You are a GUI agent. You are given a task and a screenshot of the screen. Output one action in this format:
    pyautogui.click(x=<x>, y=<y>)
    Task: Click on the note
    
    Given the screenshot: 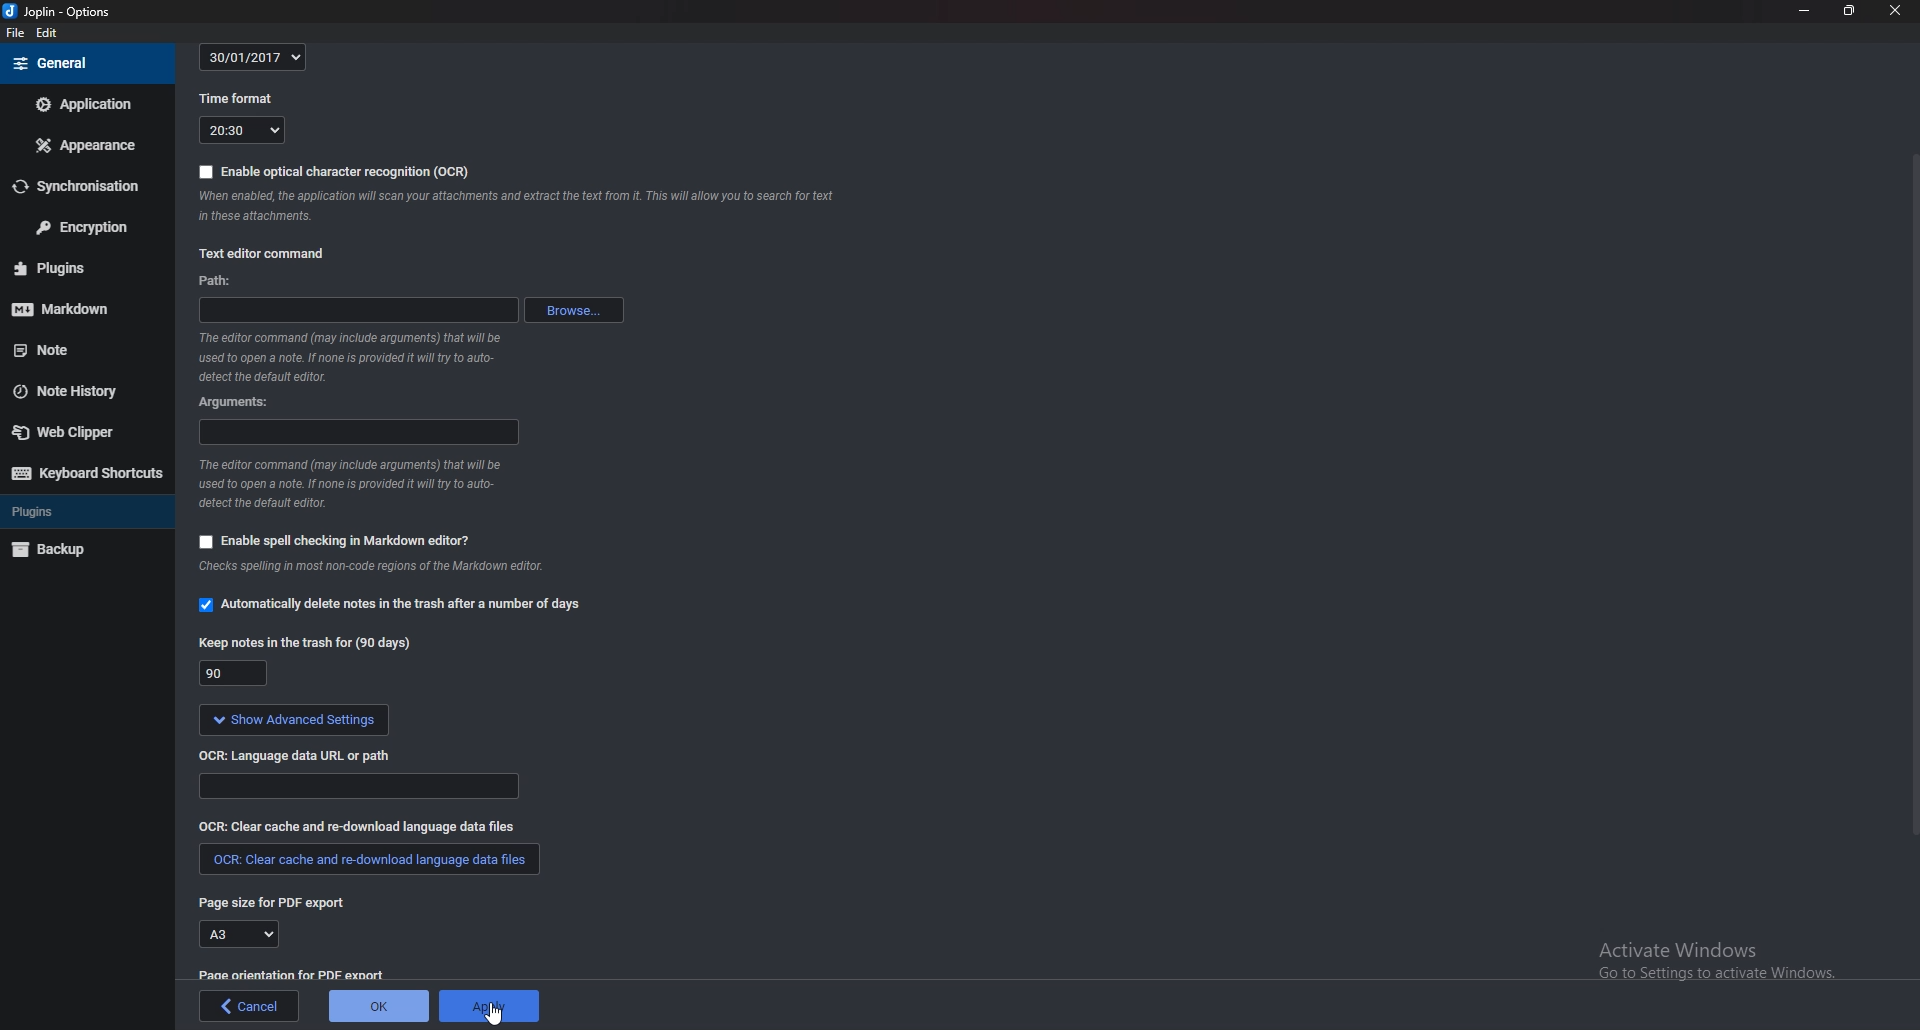 What is the action you would take?
    pyautogui.click(x=68, y=351)
    